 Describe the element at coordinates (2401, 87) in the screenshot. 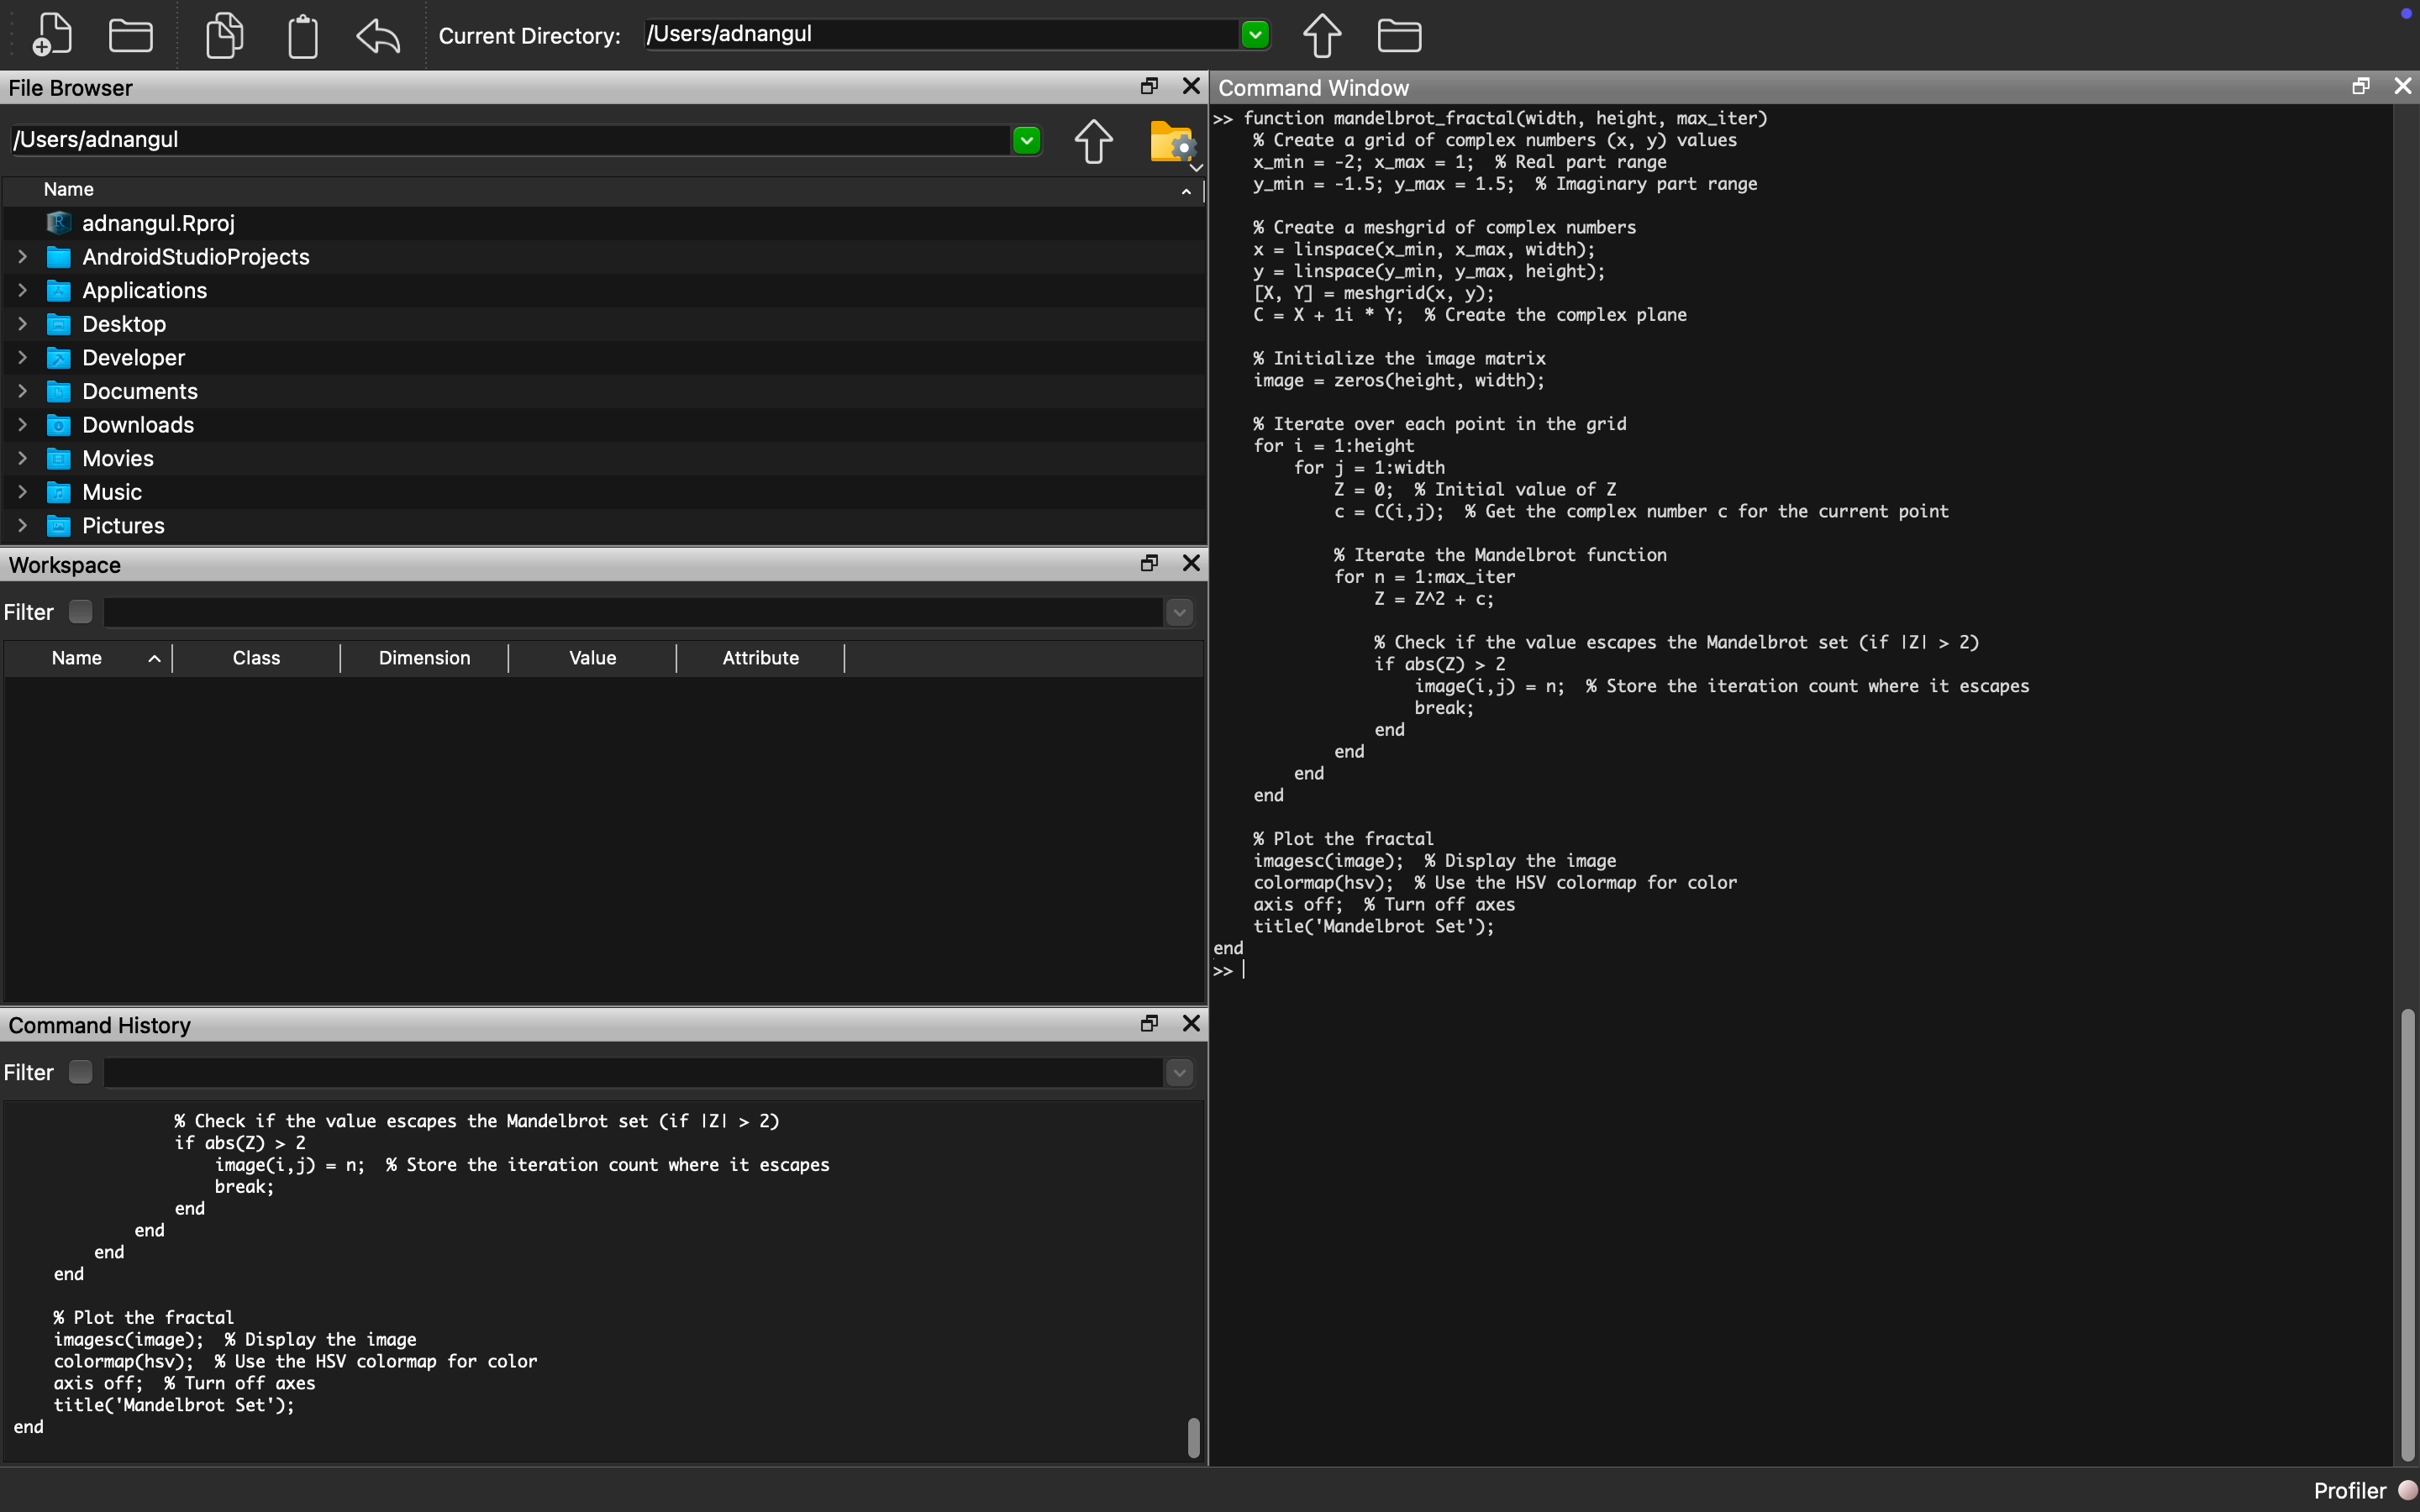

I see `Close ` at that location.